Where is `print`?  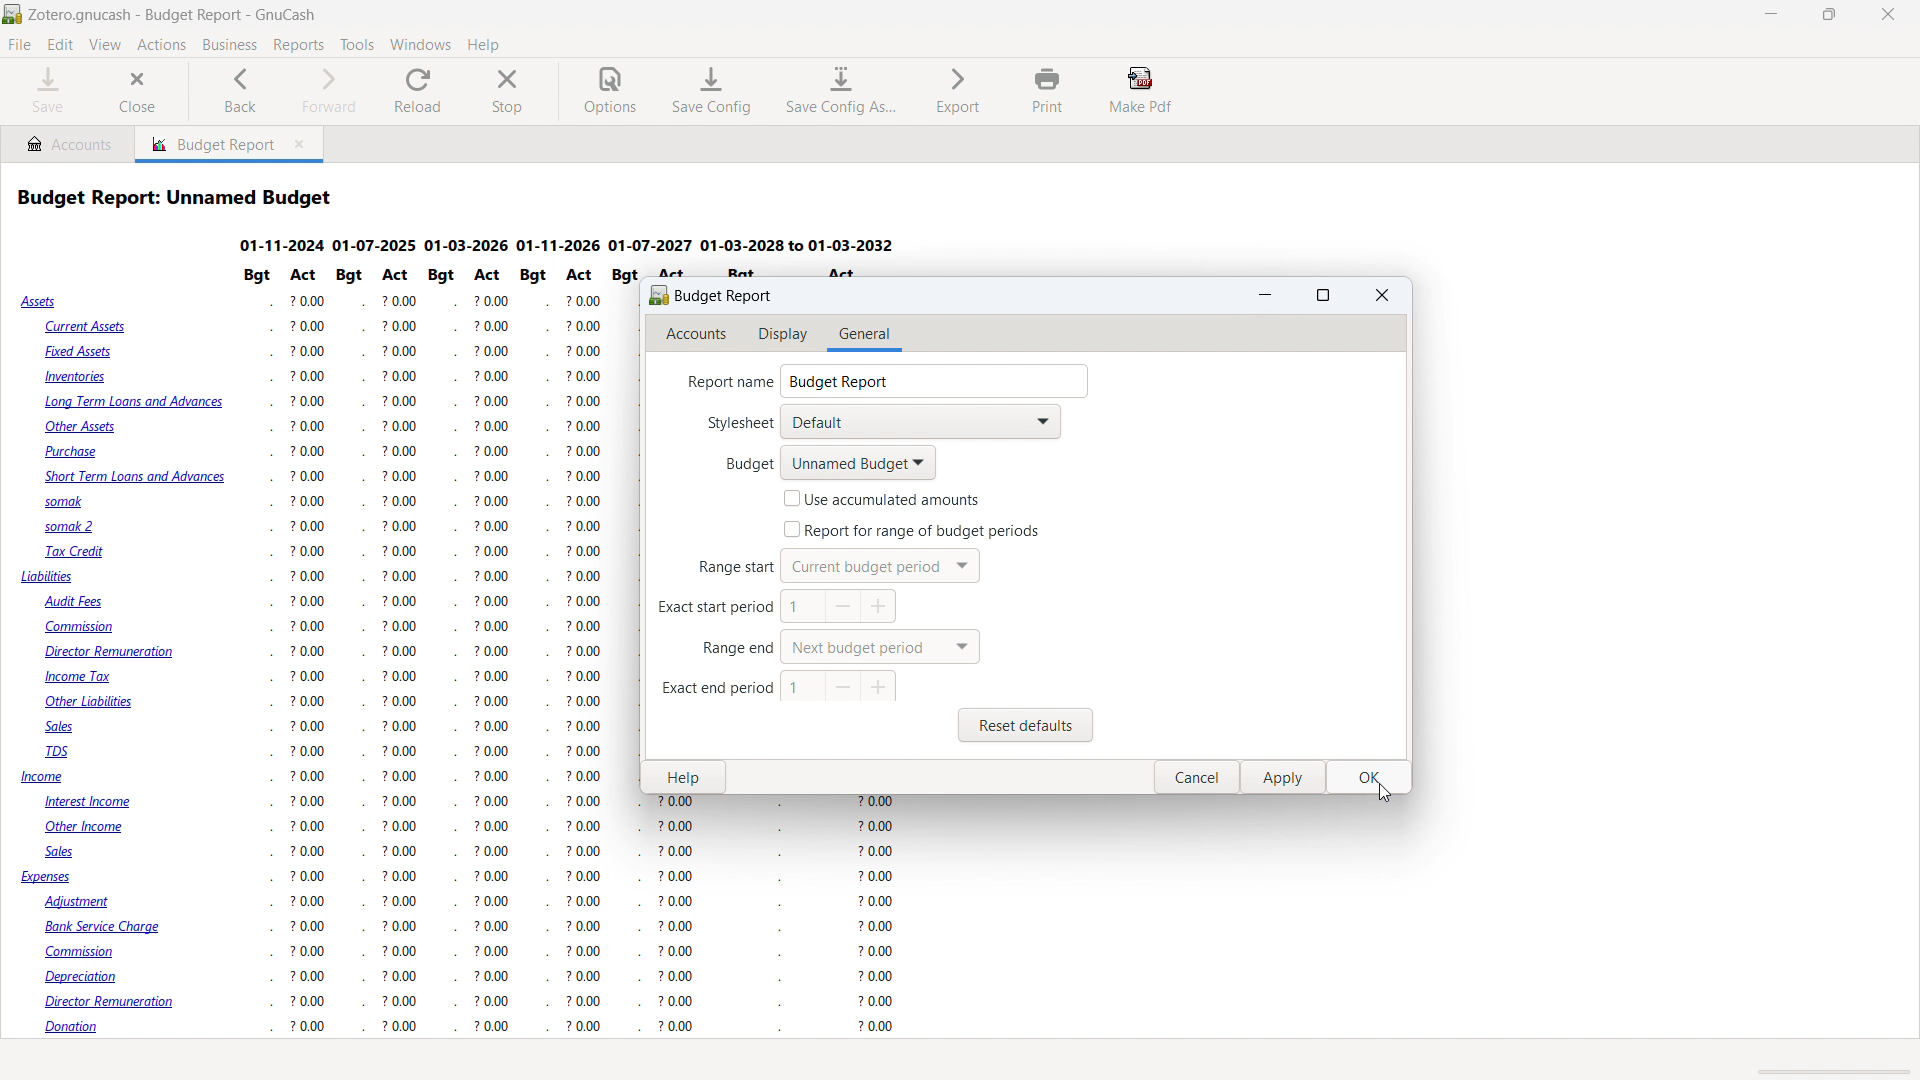
print is located at coordinates (1048, 90).